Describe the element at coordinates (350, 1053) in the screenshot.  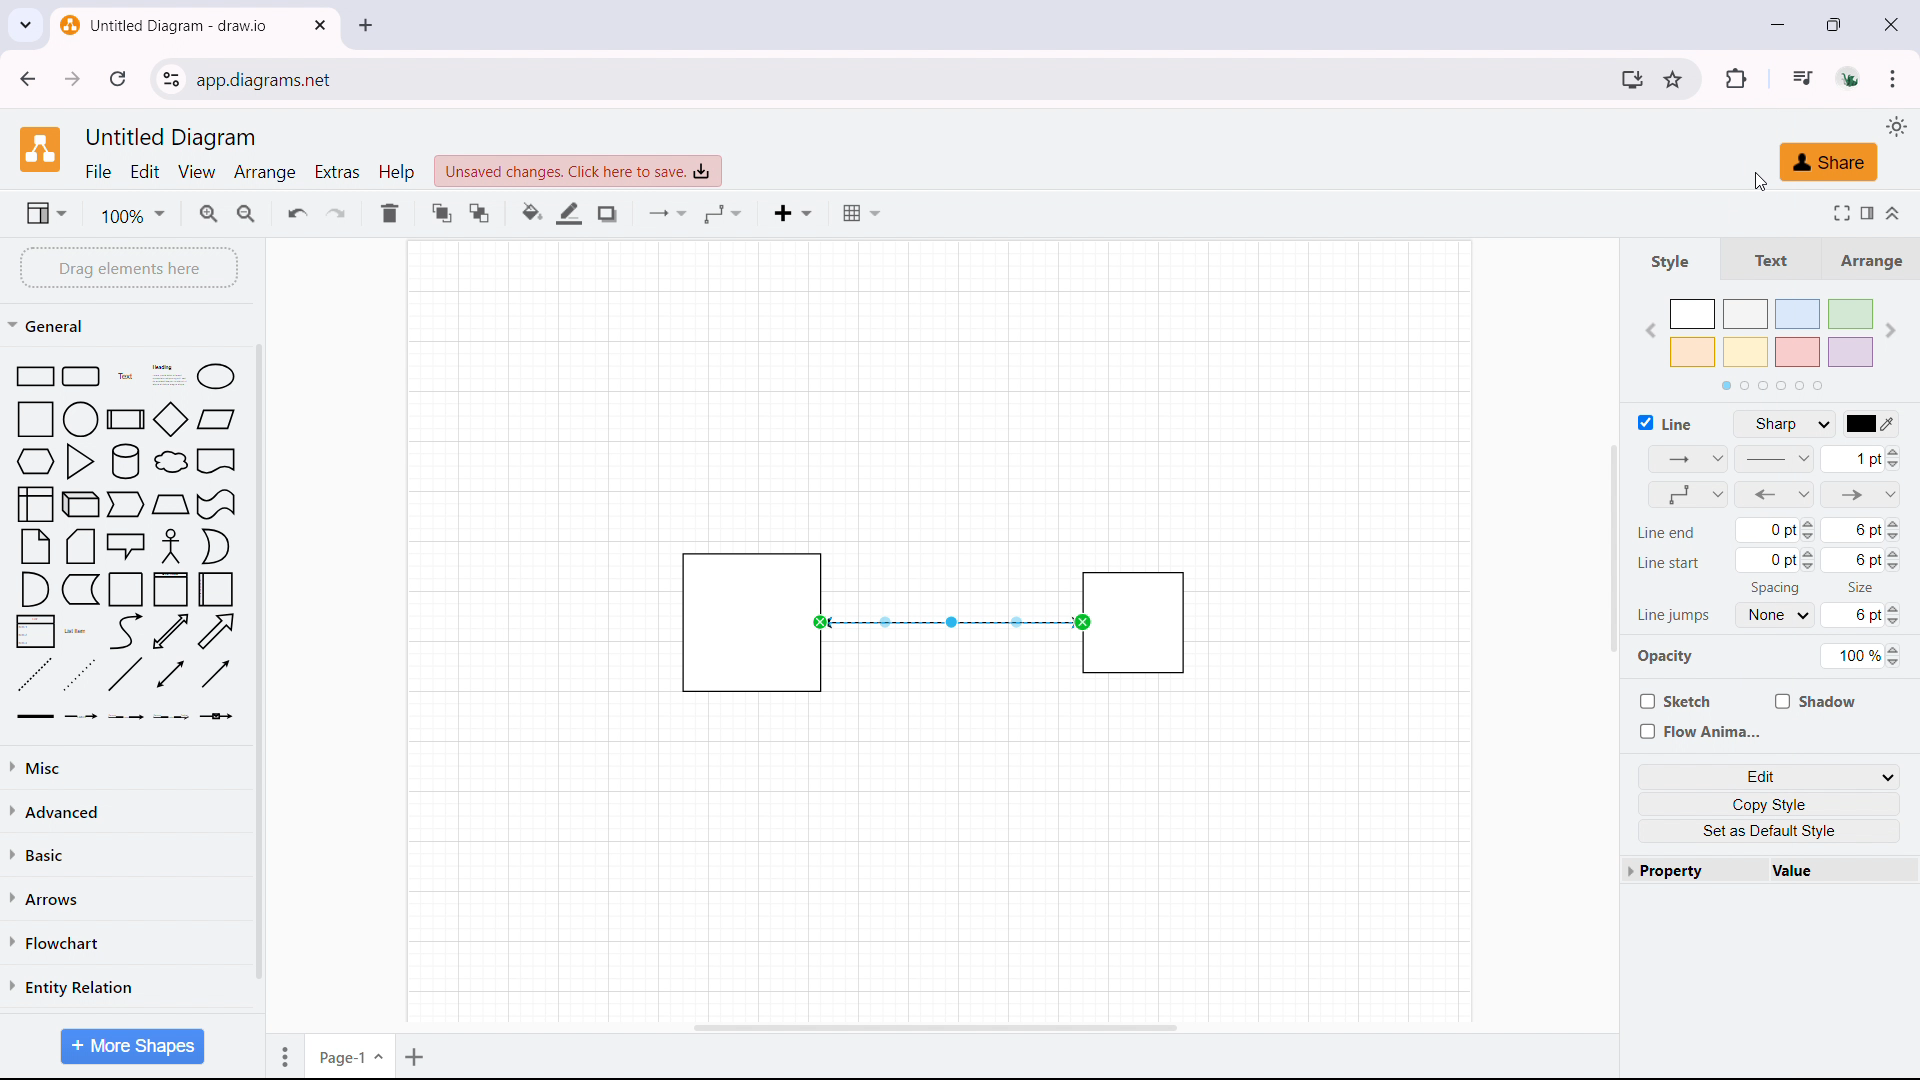
I see `current page` at that location.